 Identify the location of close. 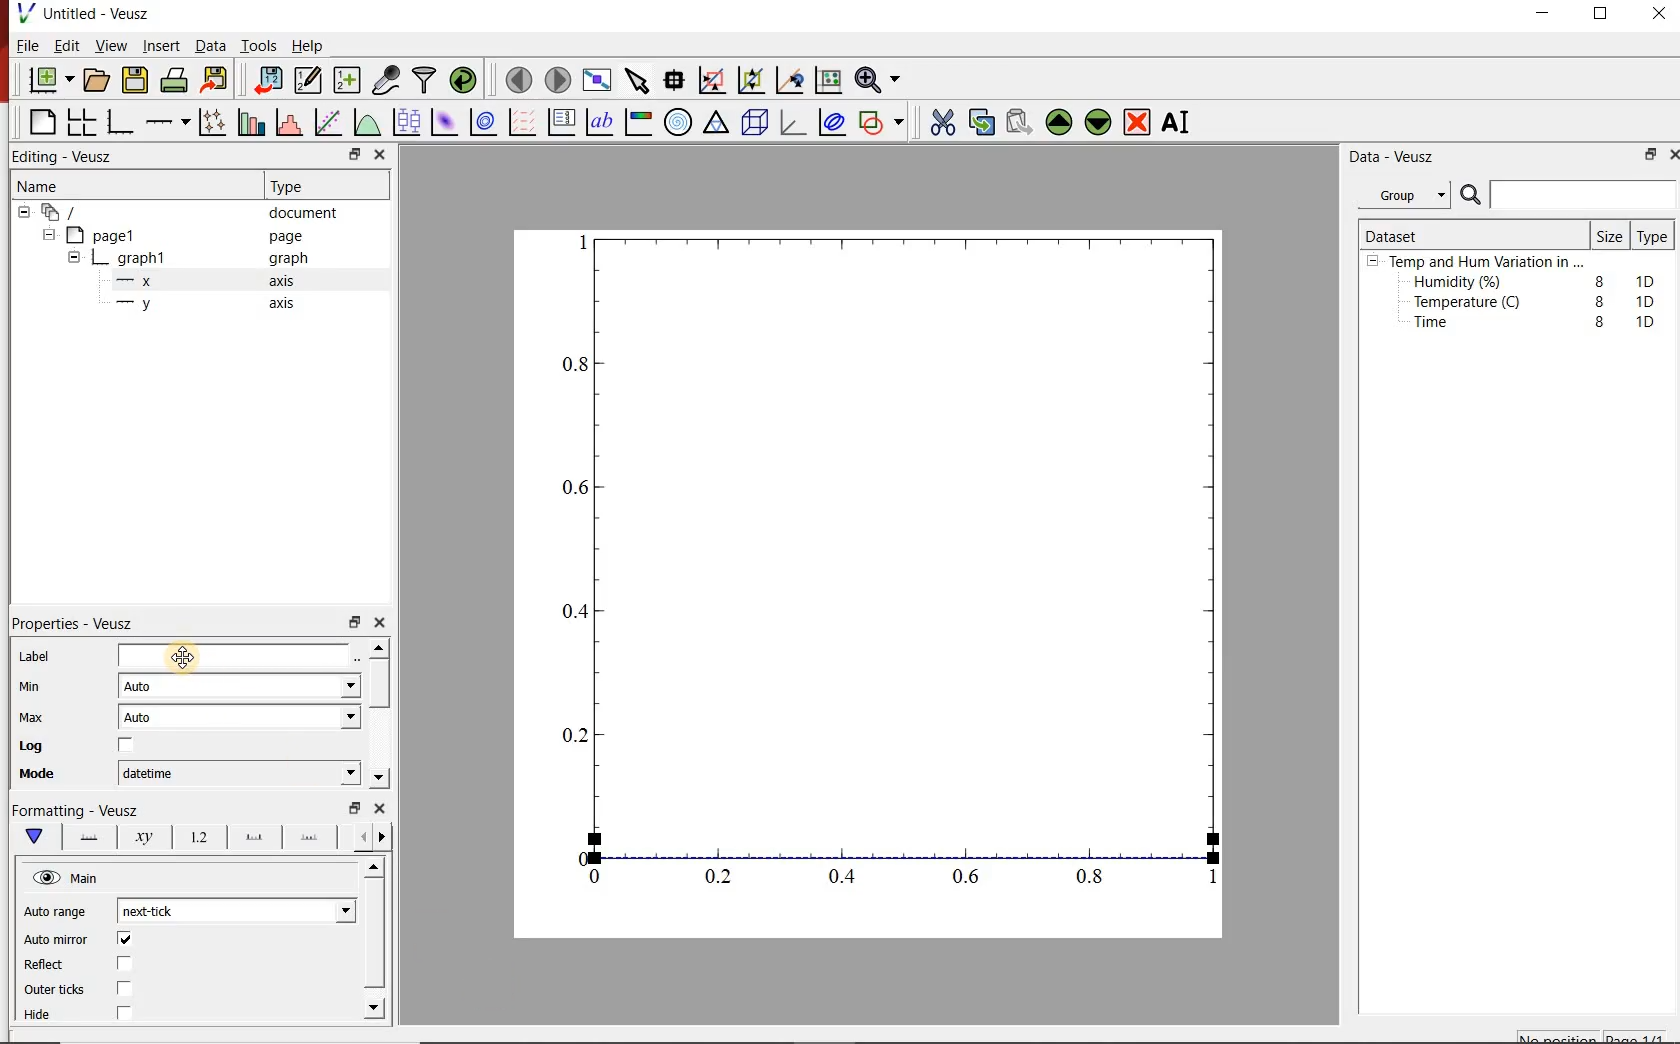
(381, 154).